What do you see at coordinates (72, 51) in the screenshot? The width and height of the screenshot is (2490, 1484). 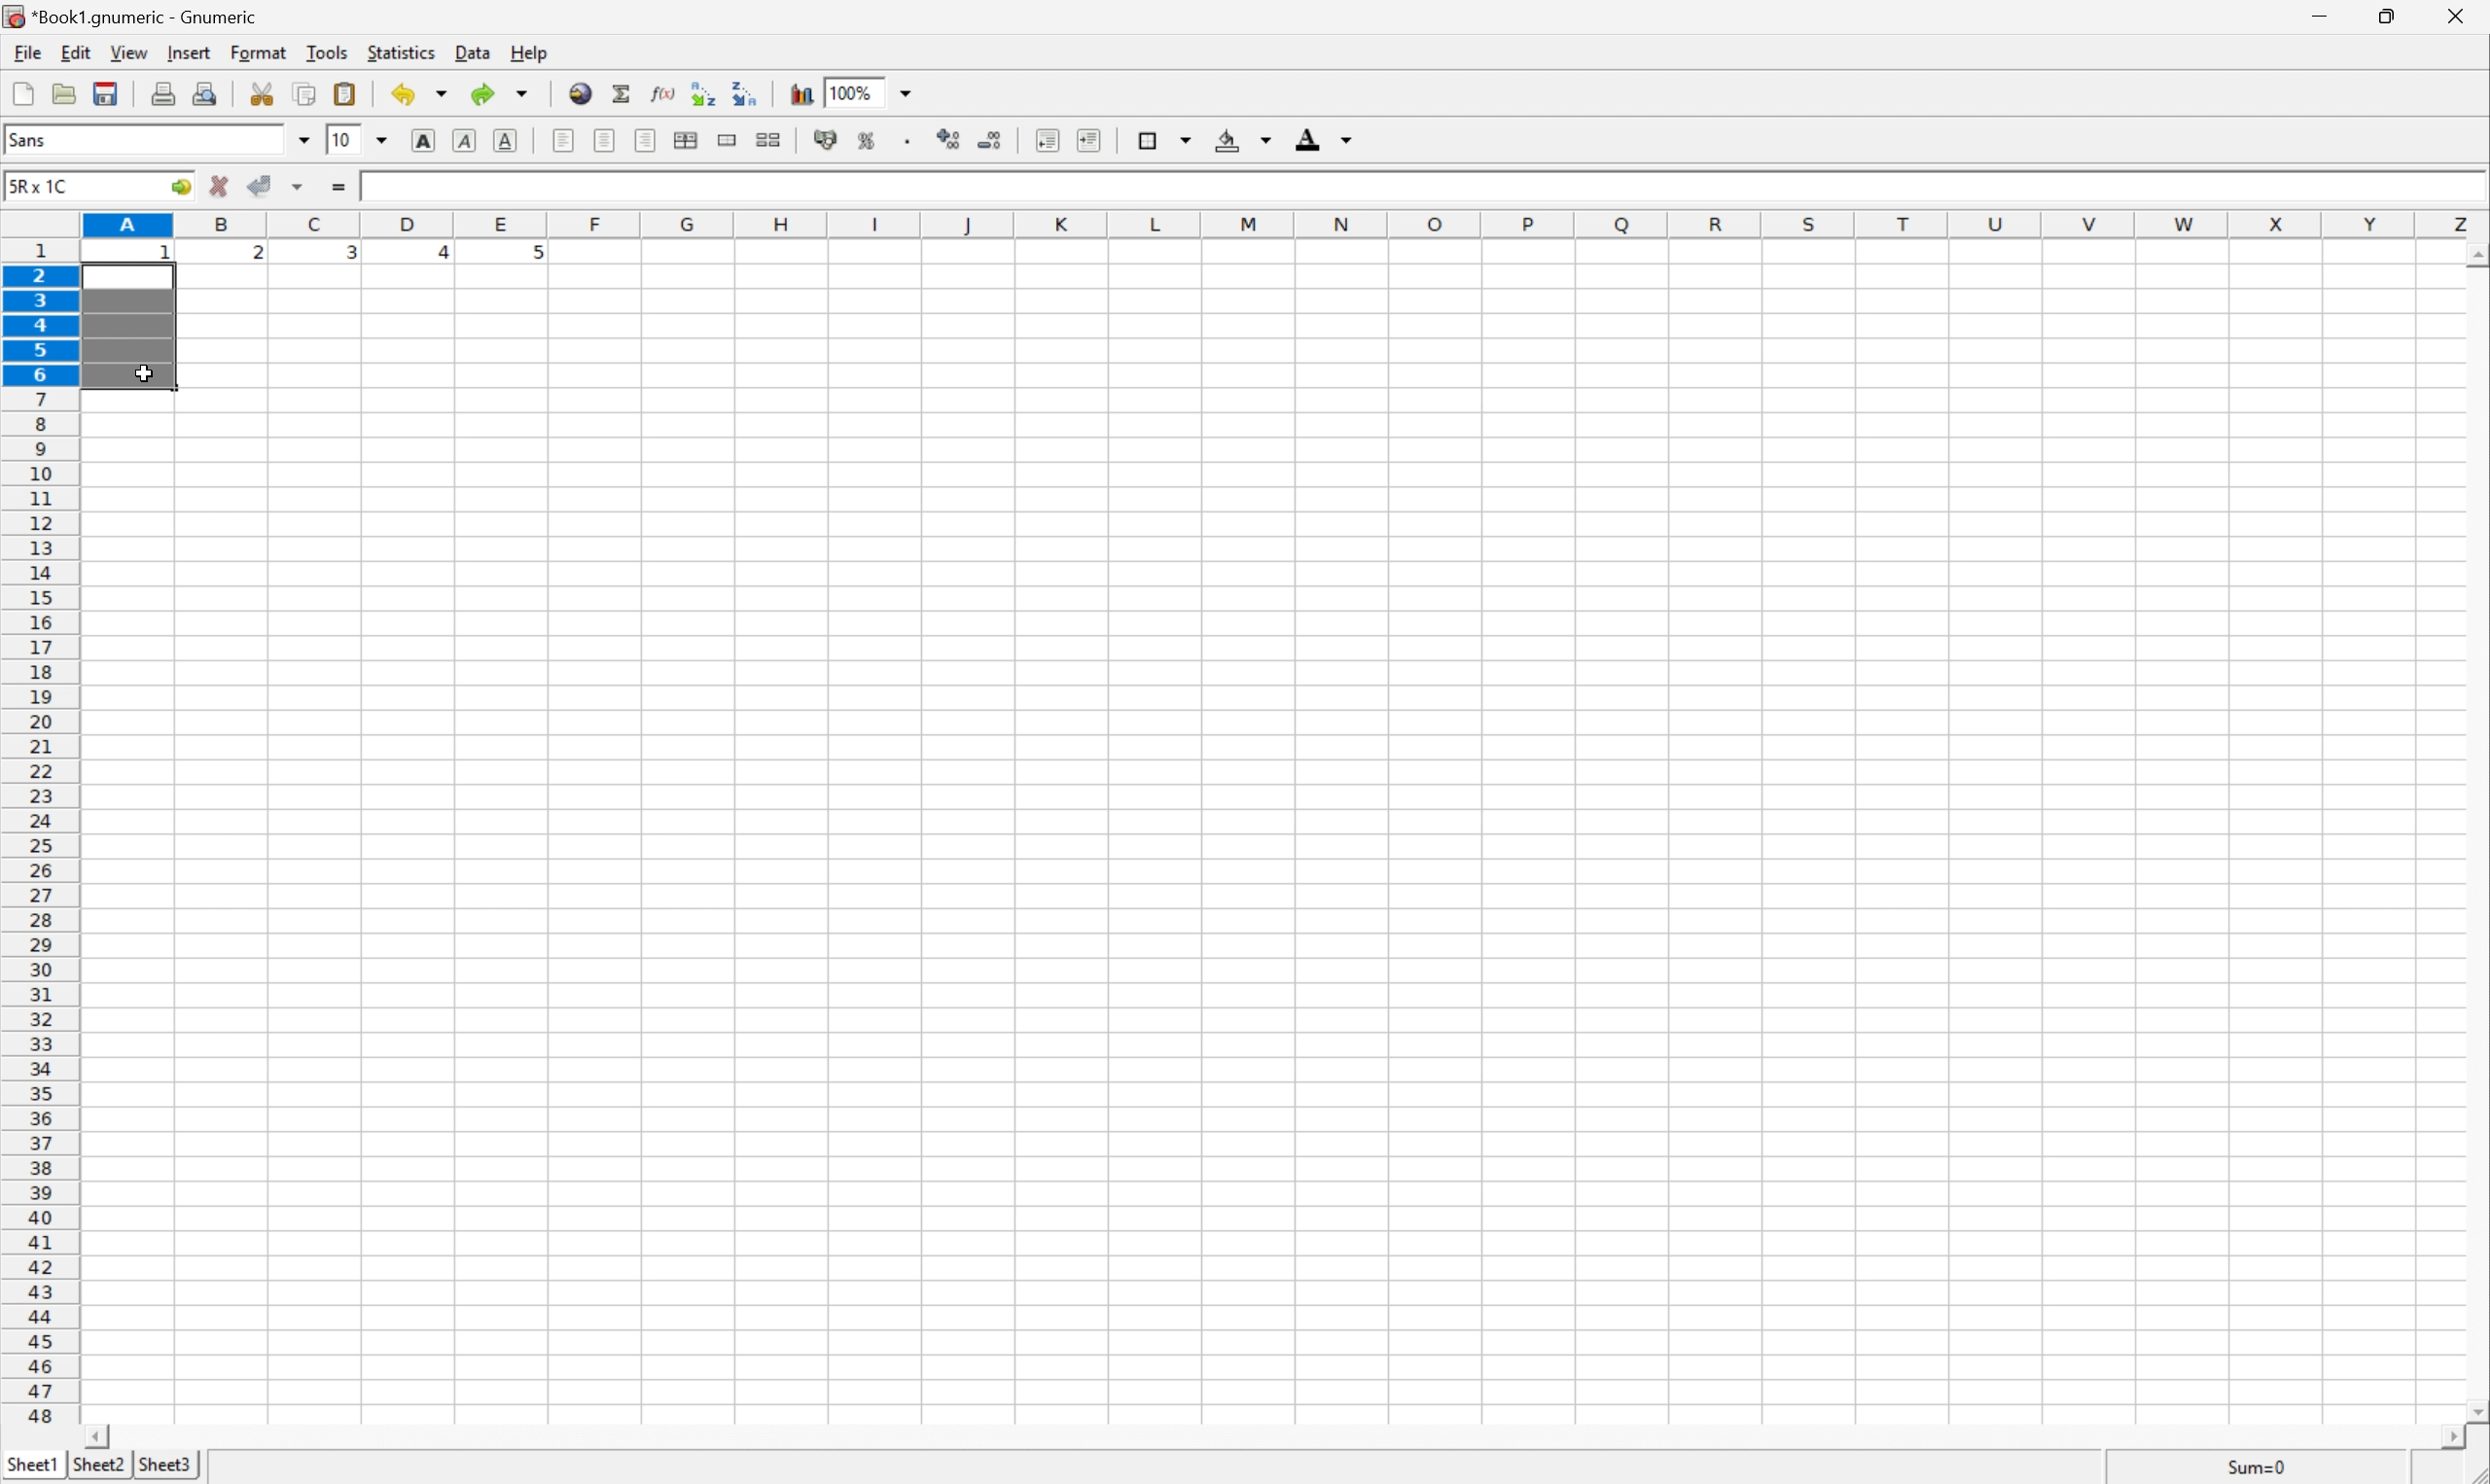 I see `edit` at bounding box center [72, 51].